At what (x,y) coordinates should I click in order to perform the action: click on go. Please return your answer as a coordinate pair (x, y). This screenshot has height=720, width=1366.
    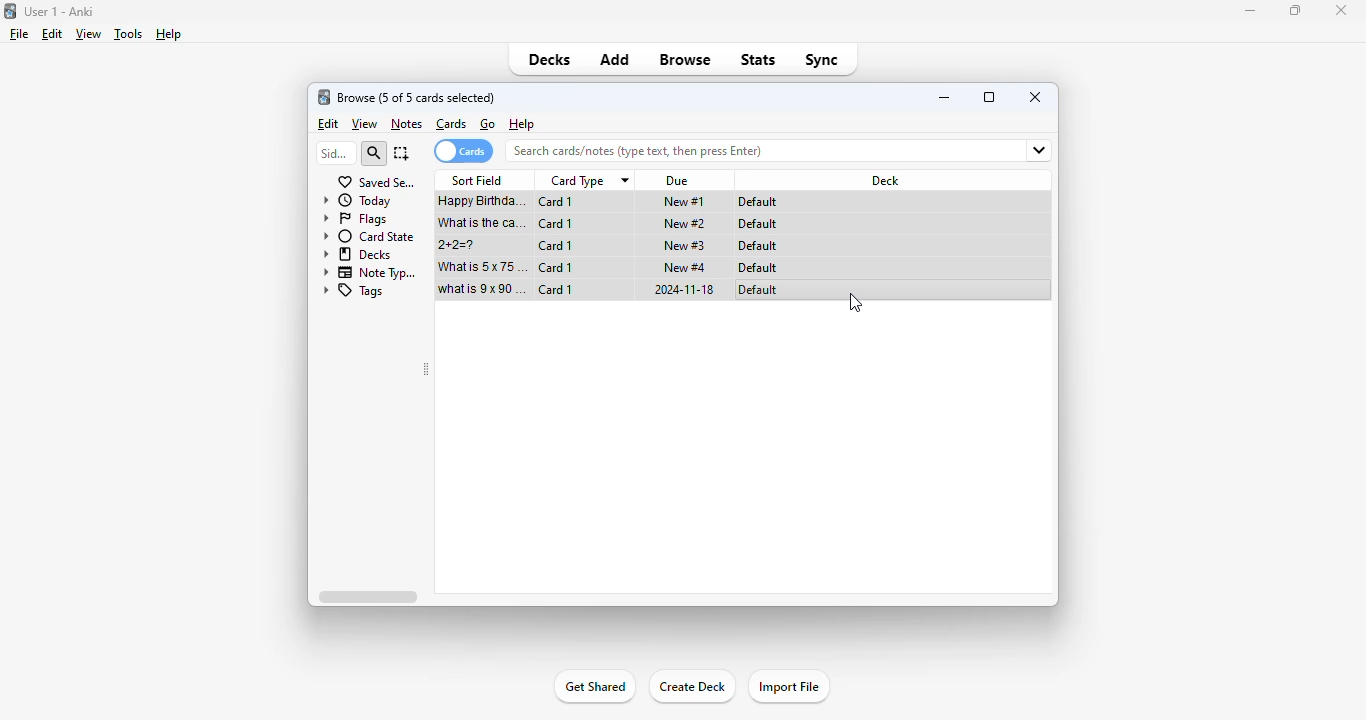
    Looking at the image, I should click on (488, 124).